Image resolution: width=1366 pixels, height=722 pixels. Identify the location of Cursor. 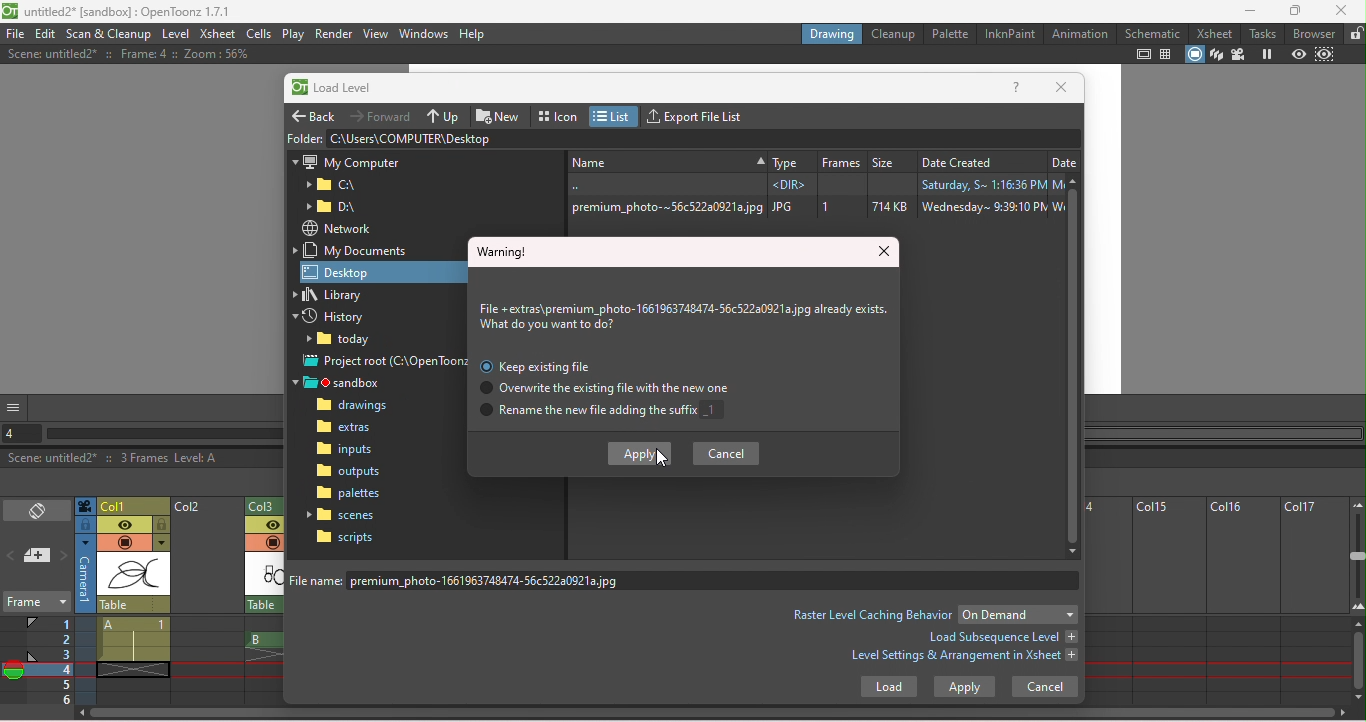
(662, 457).